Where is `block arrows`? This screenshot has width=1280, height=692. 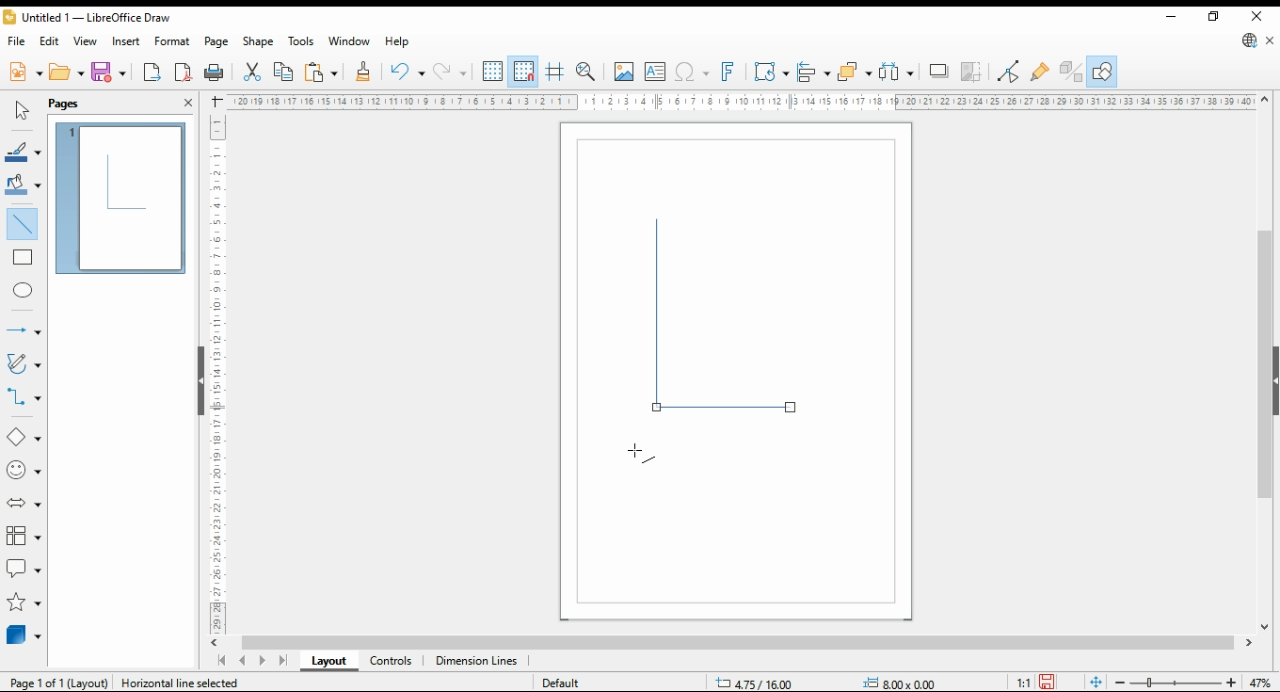 block arrows is located at coordinates (25, 504).